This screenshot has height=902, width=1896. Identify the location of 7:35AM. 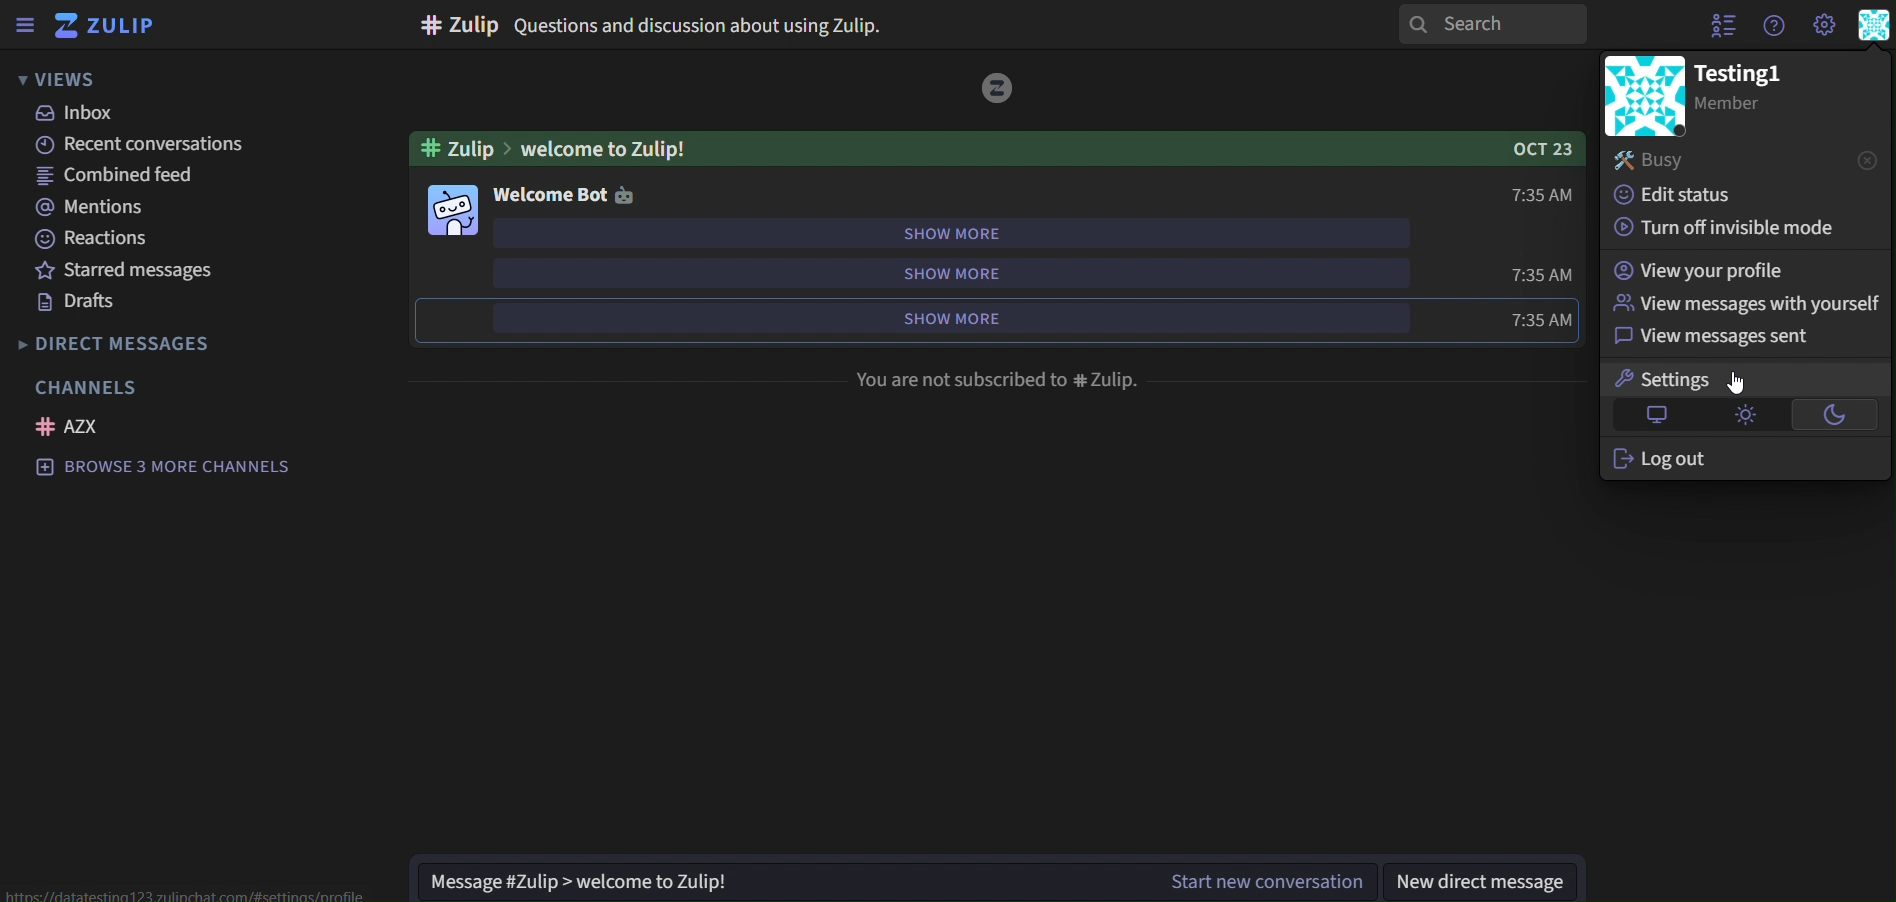
(1544, 273).